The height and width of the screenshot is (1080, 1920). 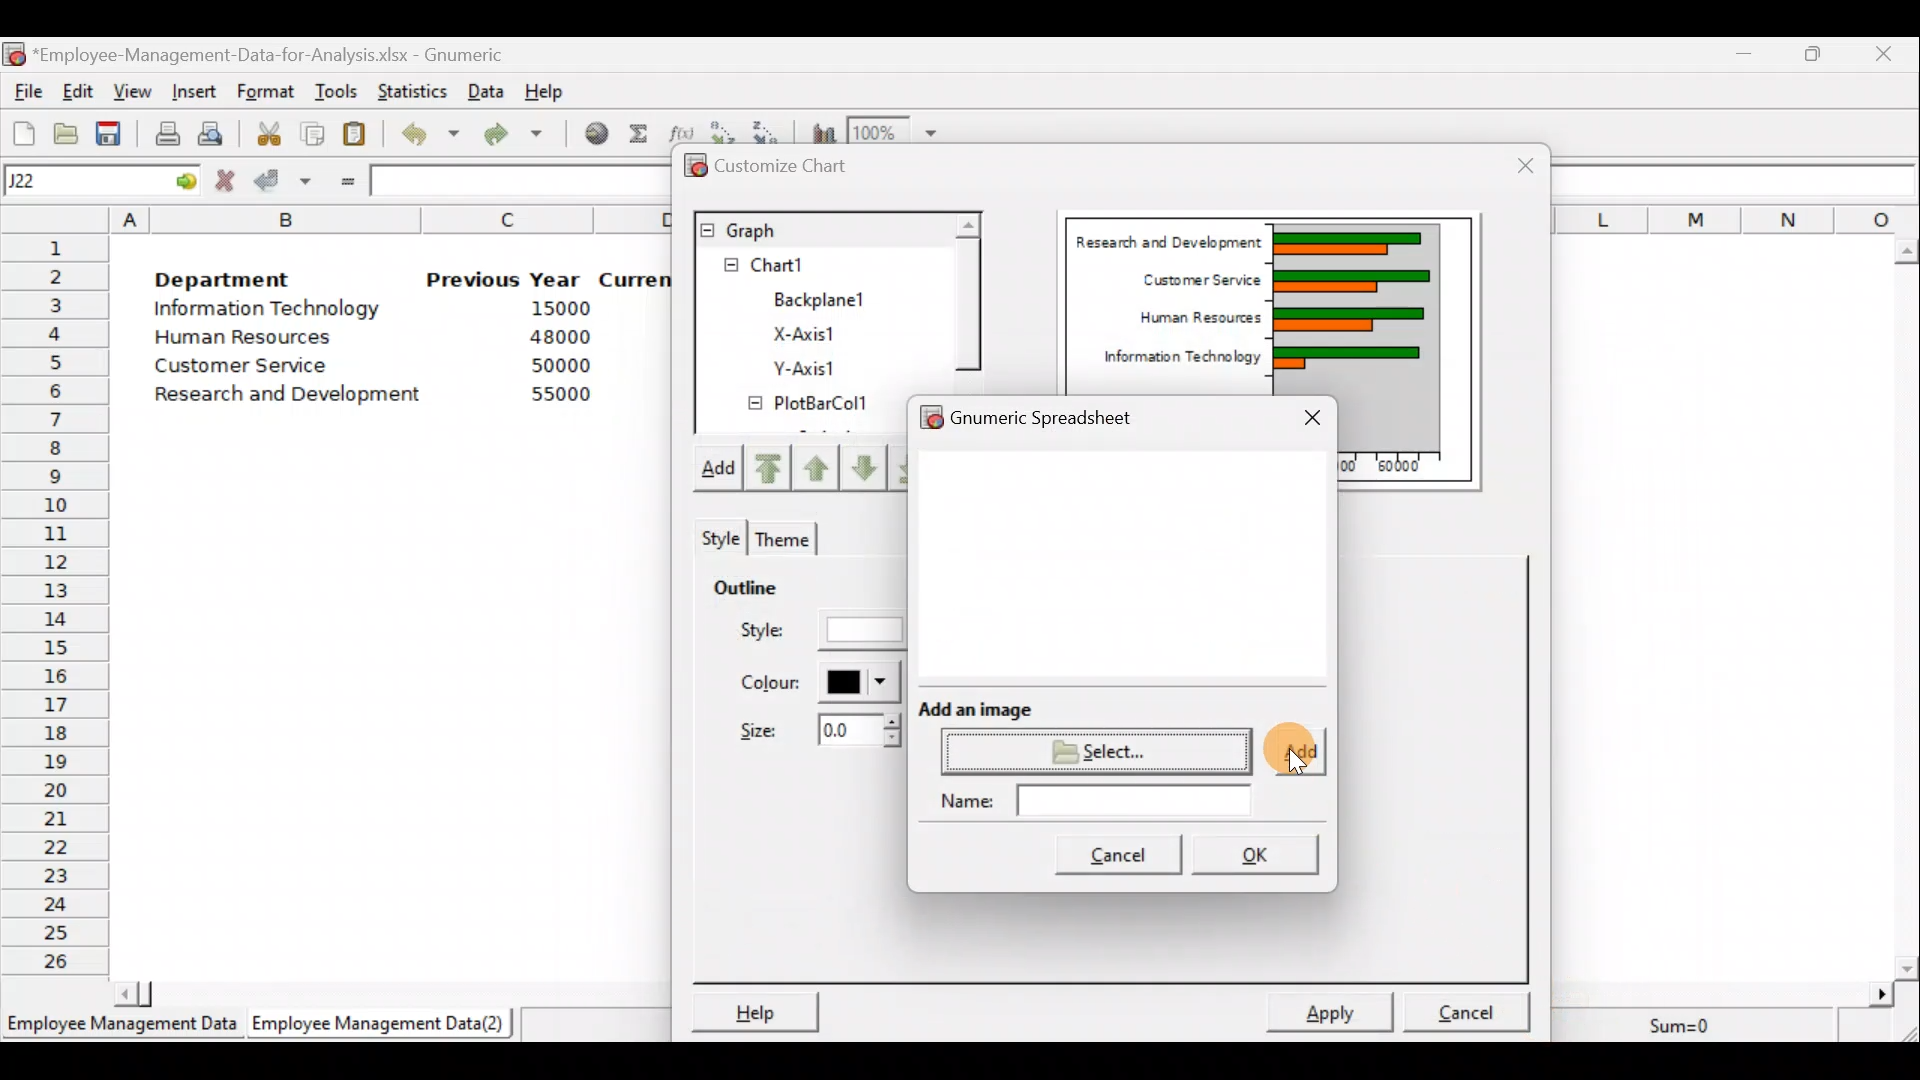 What do you see at coordinates (16, 54) in the screenshot?
I see `Gnumeric logo` at bounding box center [16, 54].